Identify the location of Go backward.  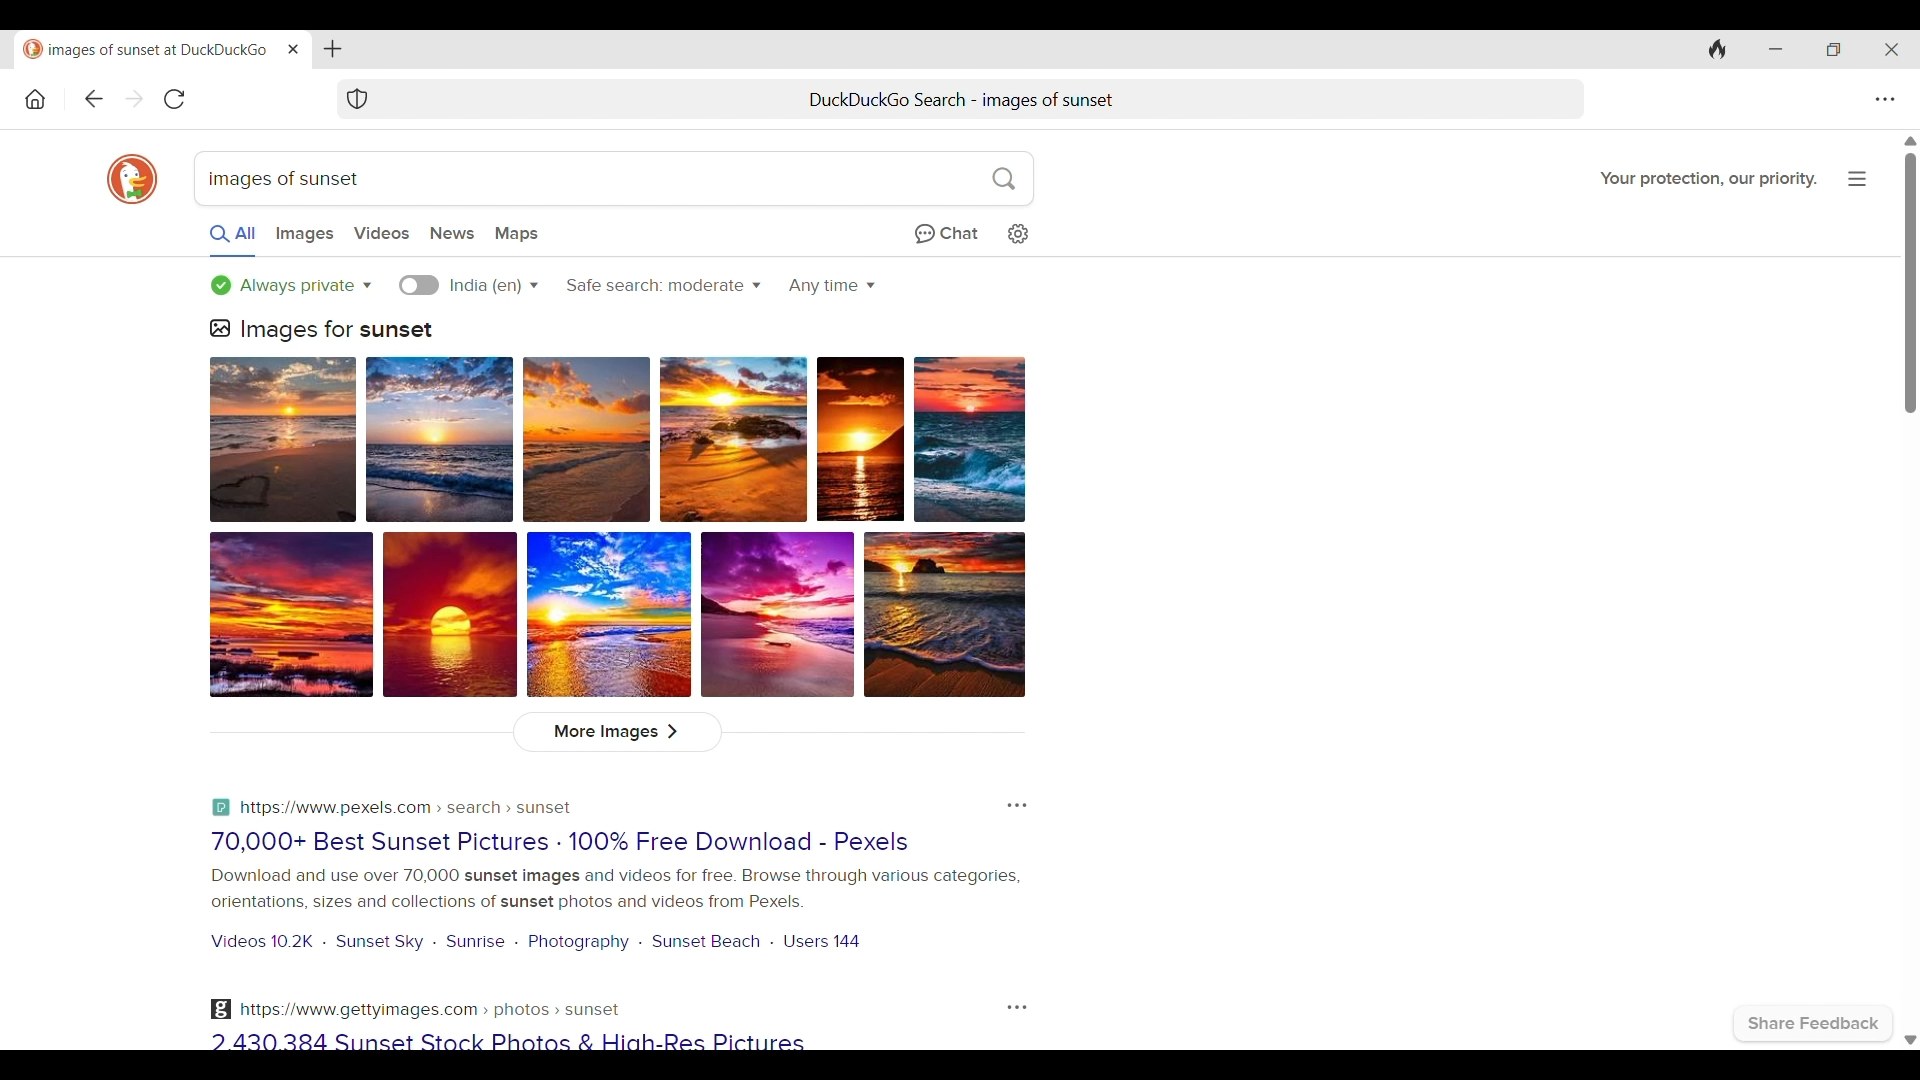
(93, 99).